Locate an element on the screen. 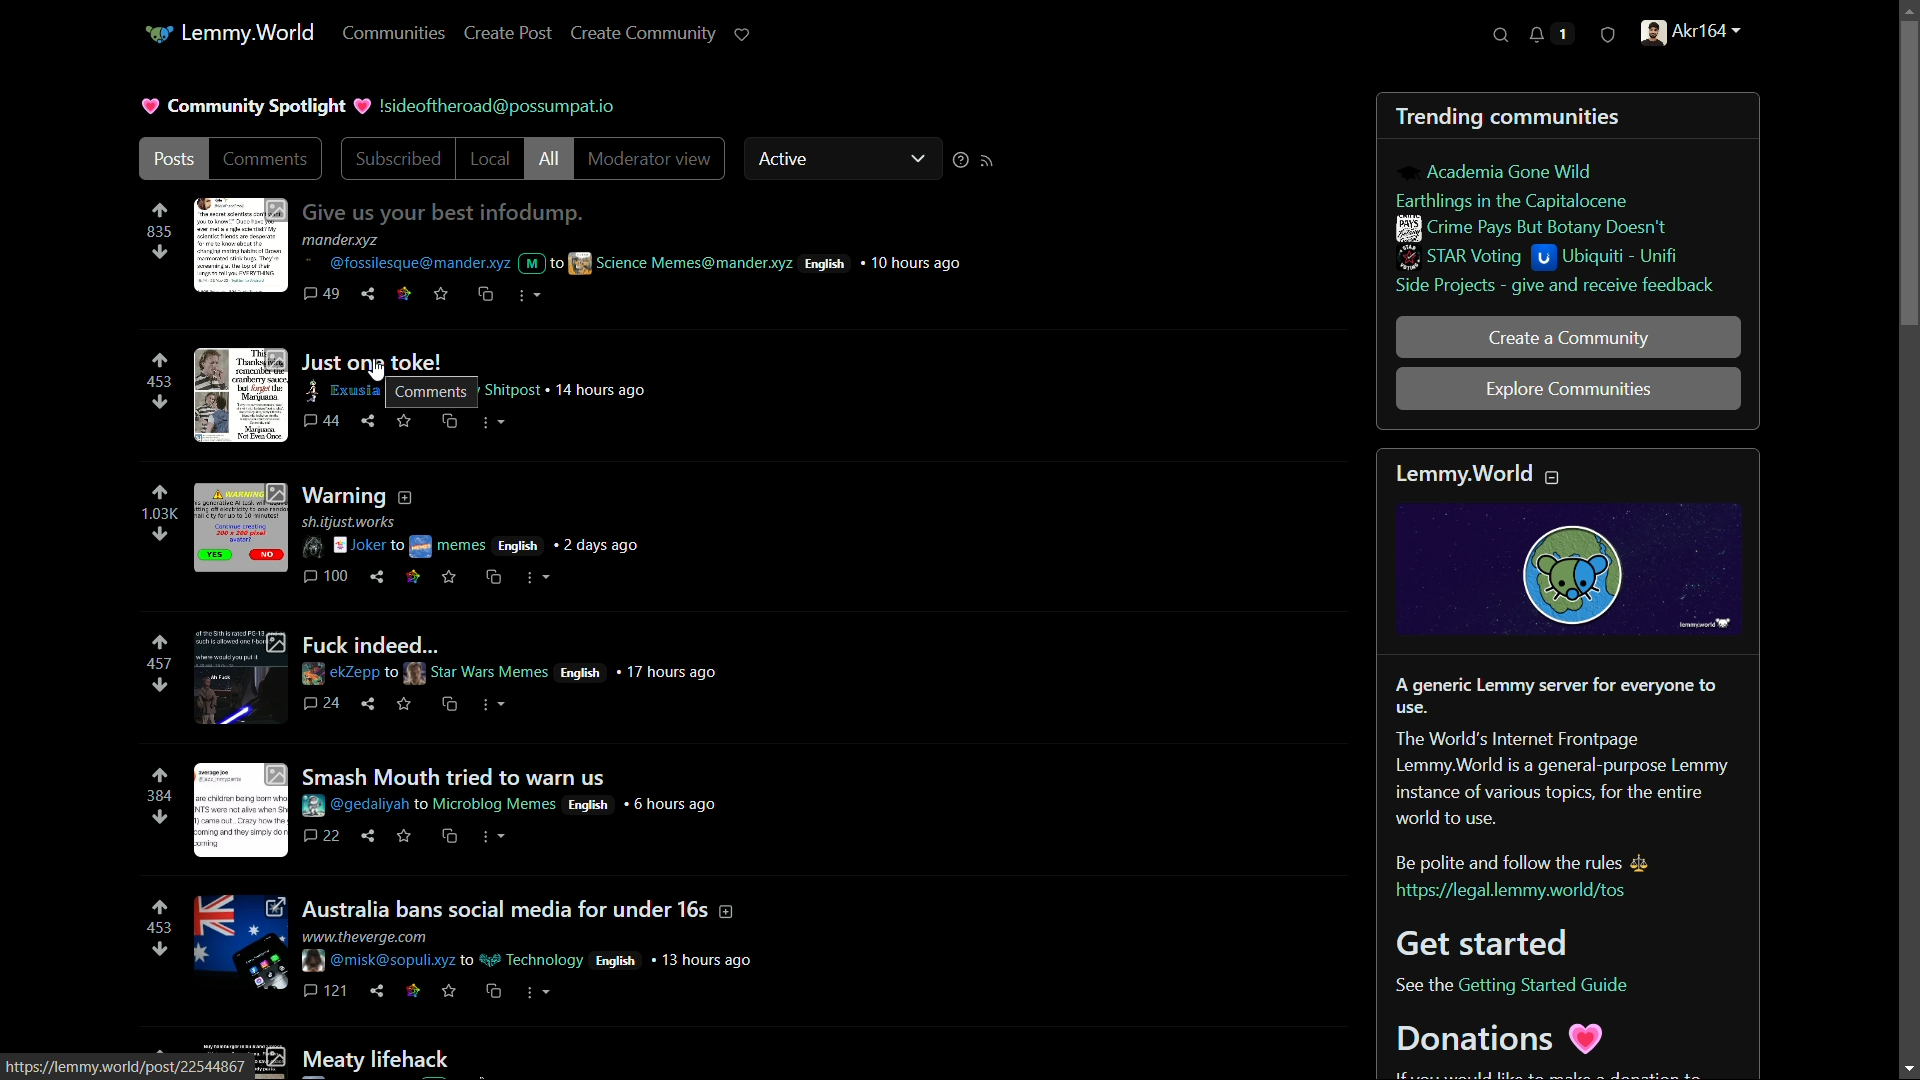 The image size is (1920, 1080). moderator view is located at coordinates (650, 160).